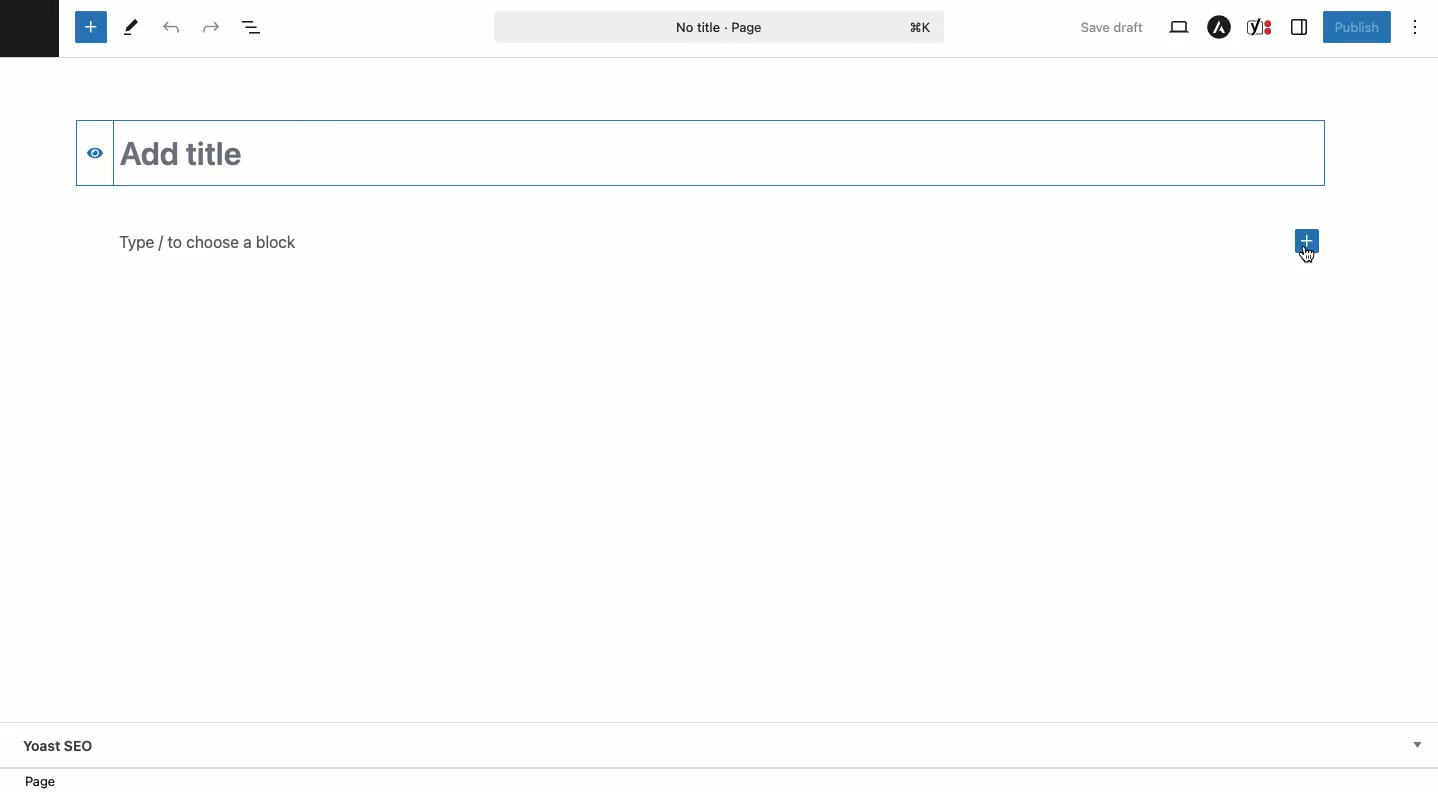 The width and height of the screenshot is (1438, 792). Describe the element at coordinates (1415, 27) in the screenshot. I see `Options` at that location.